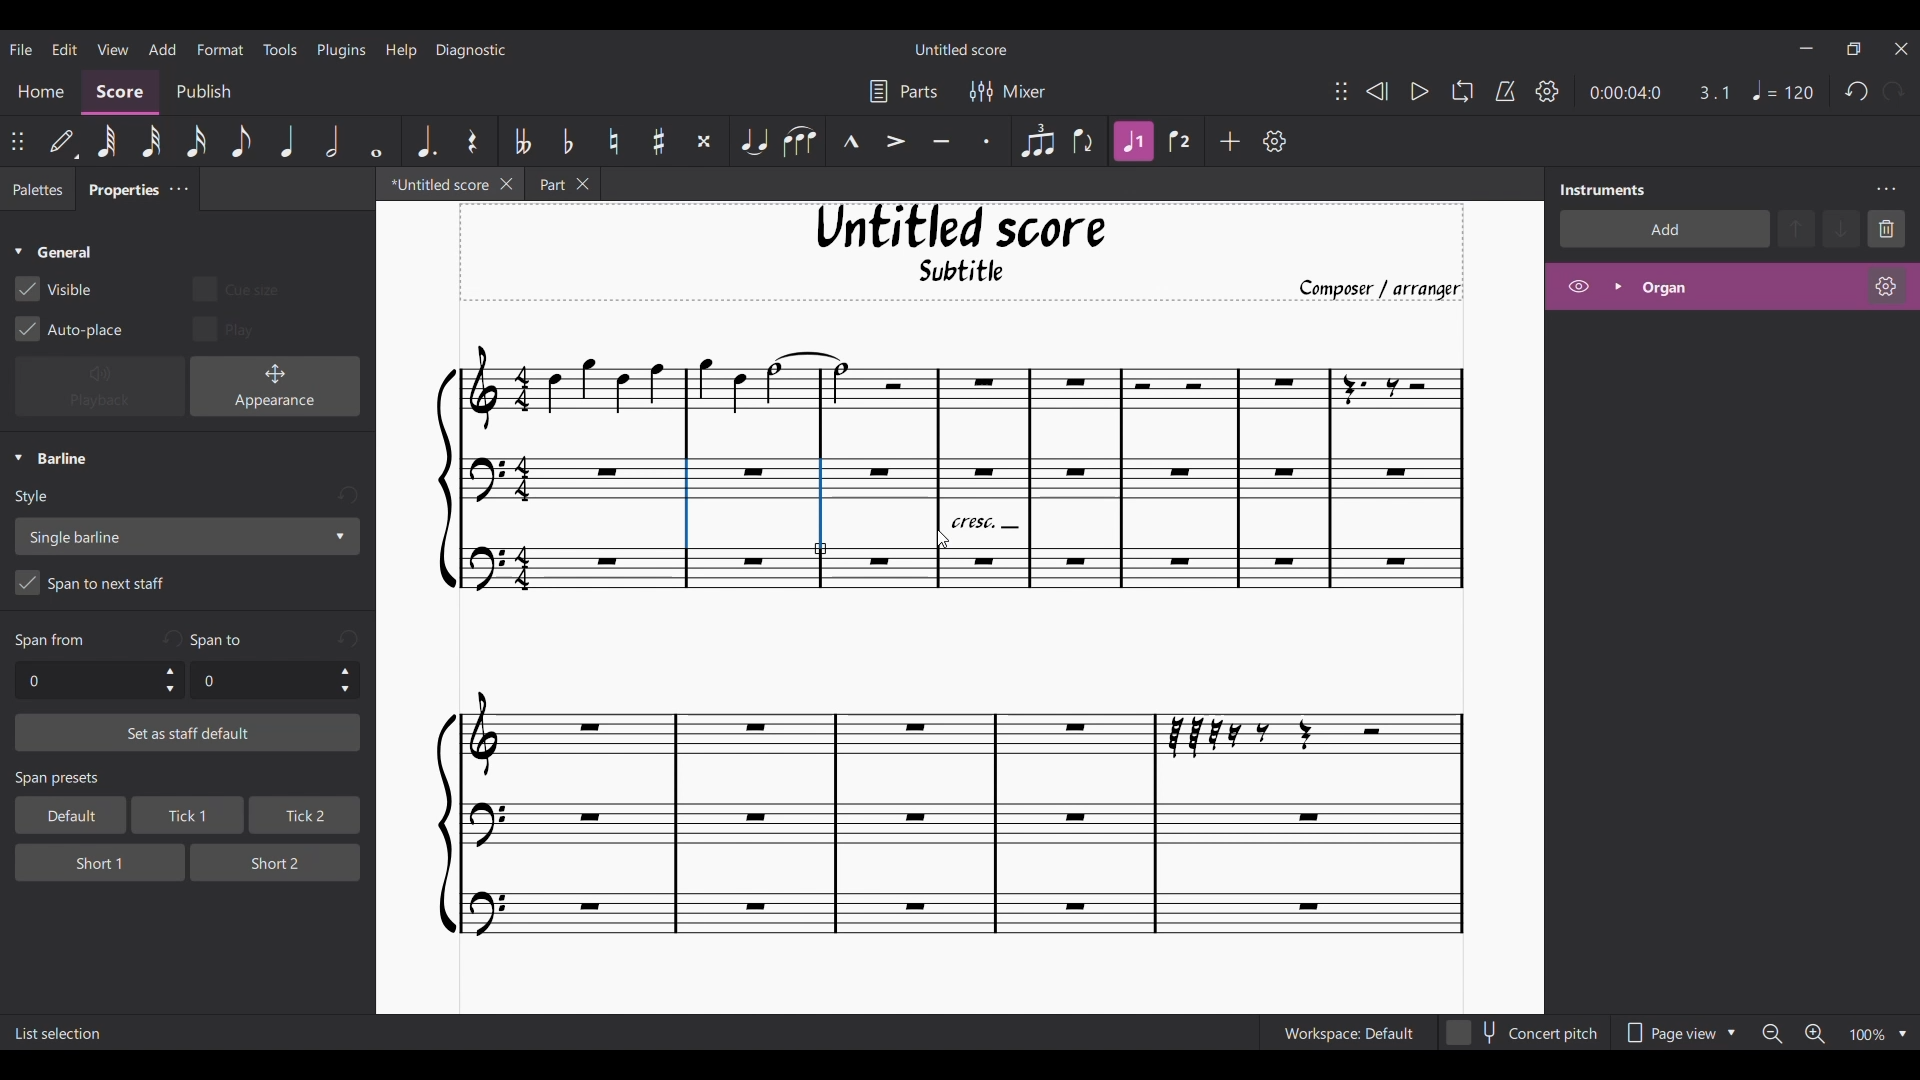 The image size is (1920, 1080). I want to click on Collapse Barline, so click(51, 459).